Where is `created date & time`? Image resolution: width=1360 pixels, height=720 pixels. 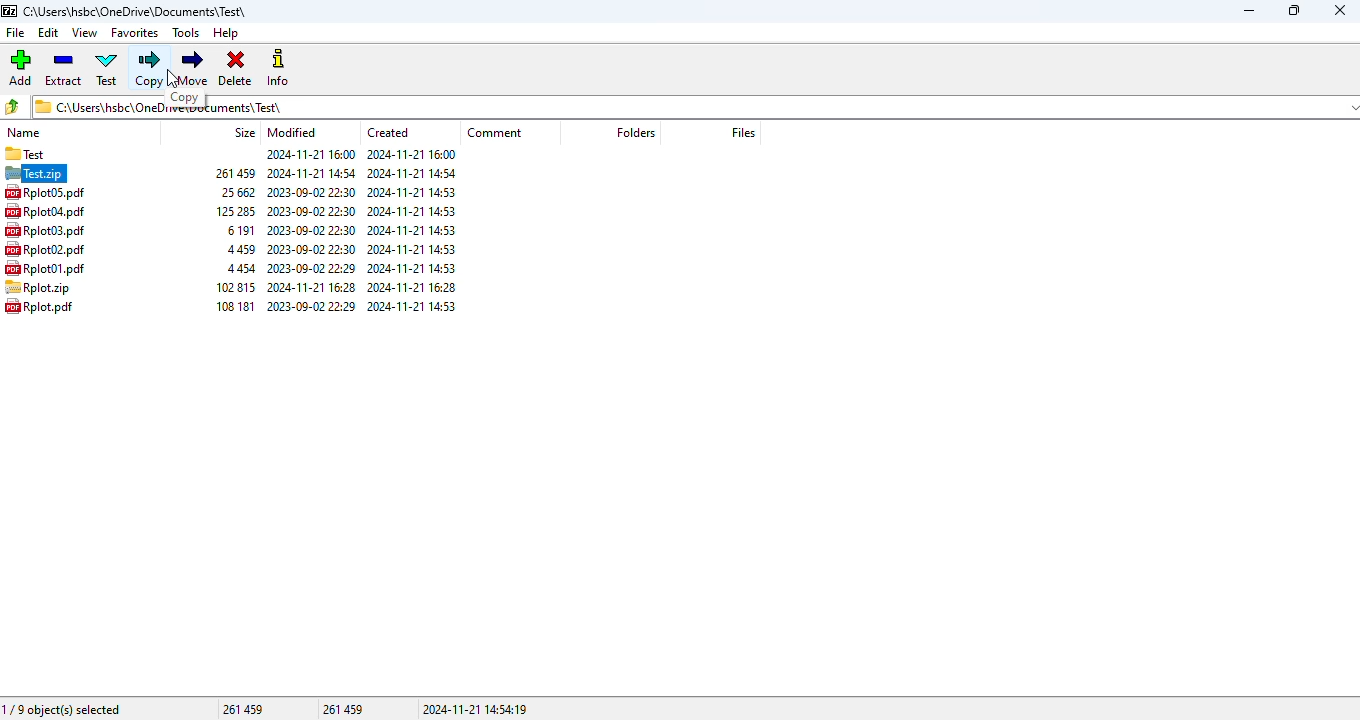
created date & time is located at coordinates (412, 250).